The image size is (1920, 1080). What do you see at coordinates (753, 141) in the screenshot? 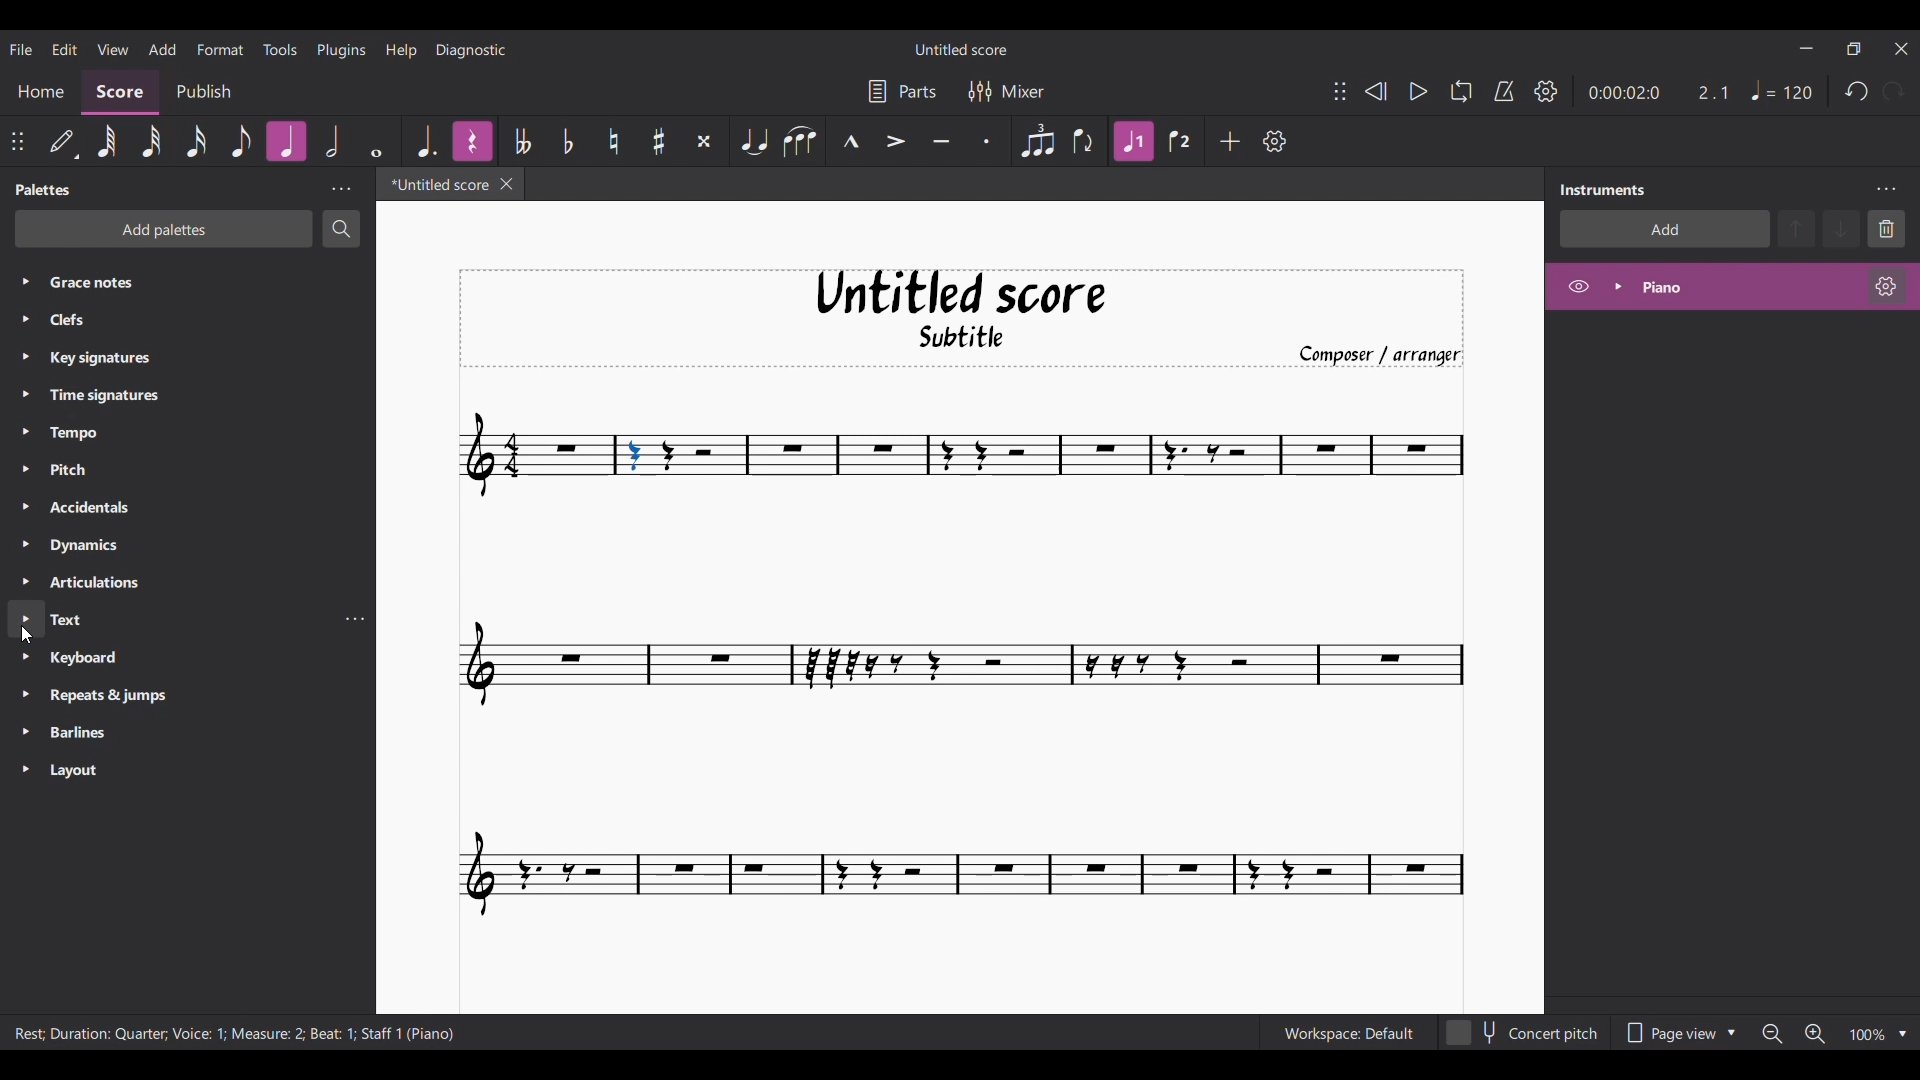
I see `Tie` at bounding box center [753, 141].